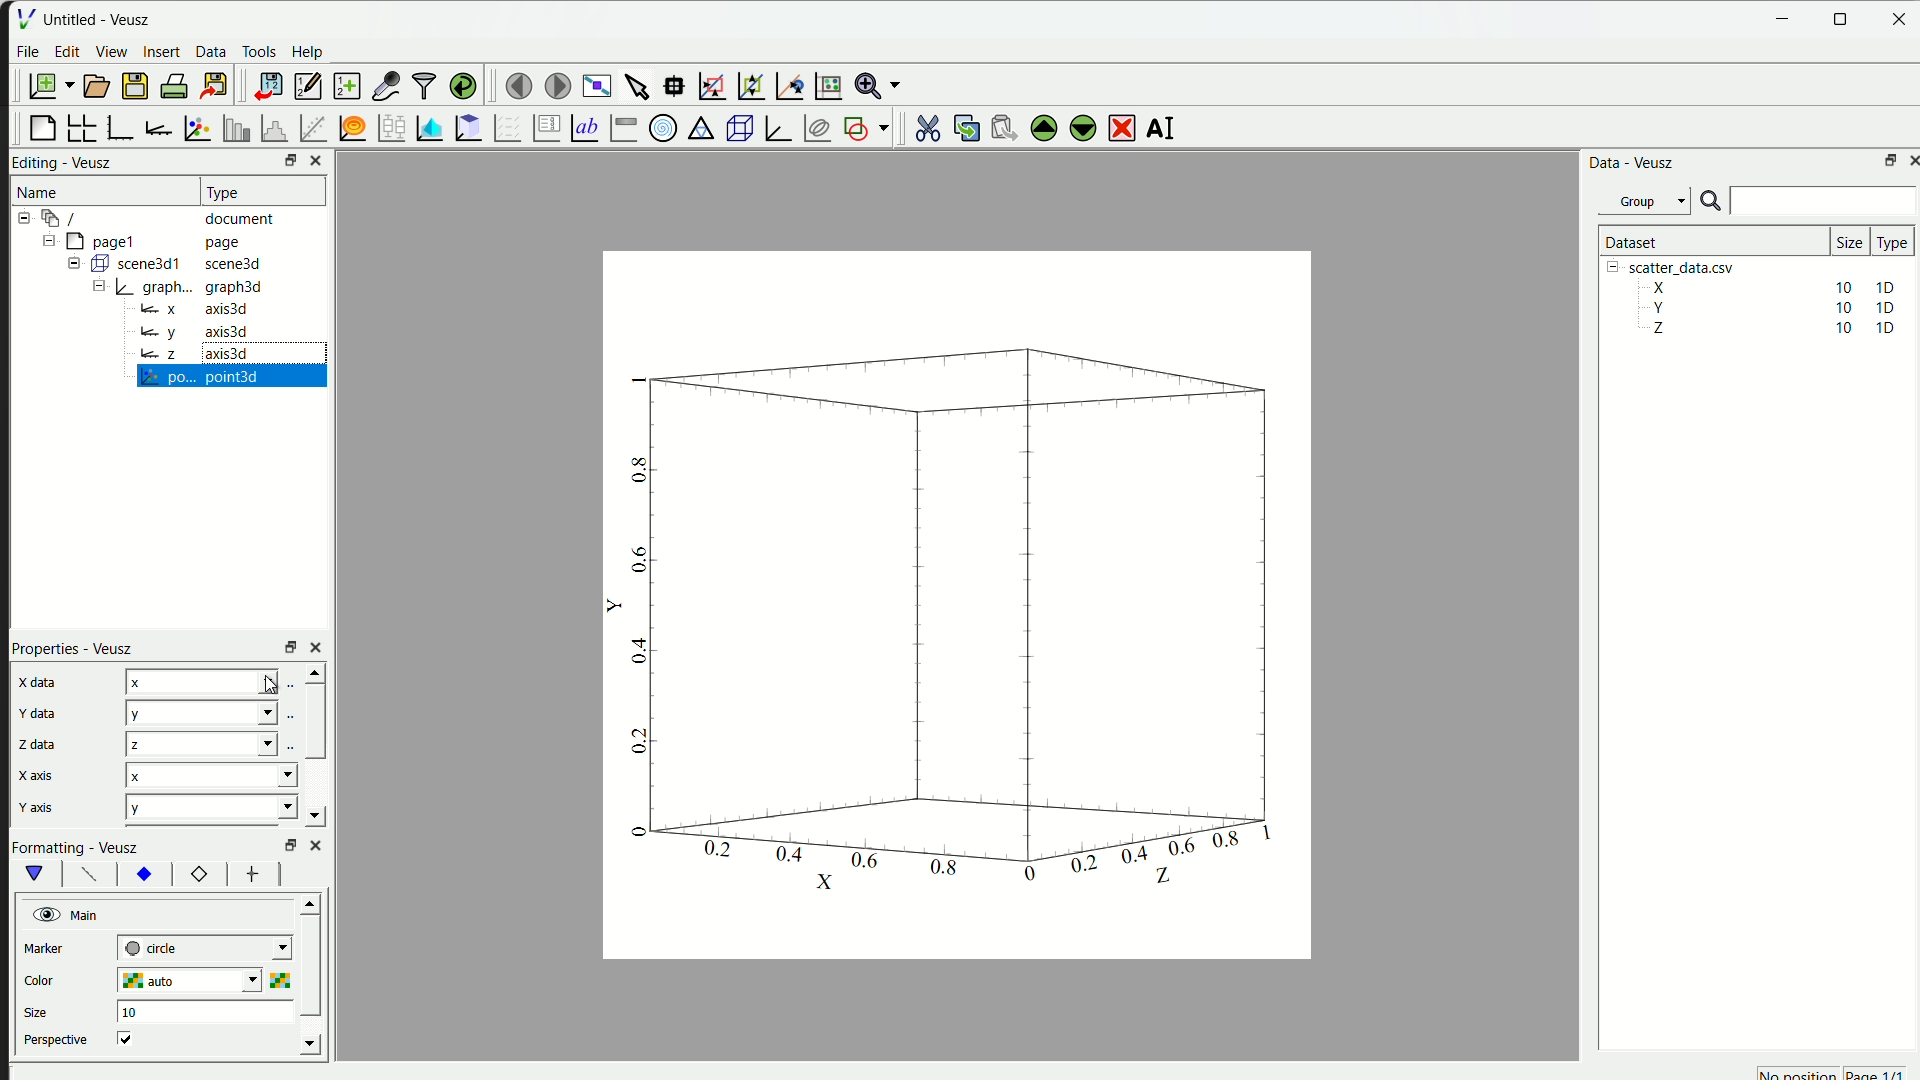 This screenshot has height=1080, width=1920. Describe the element at coordinates (202, 378) in the screenshot. I see `po... point3d` at that location.